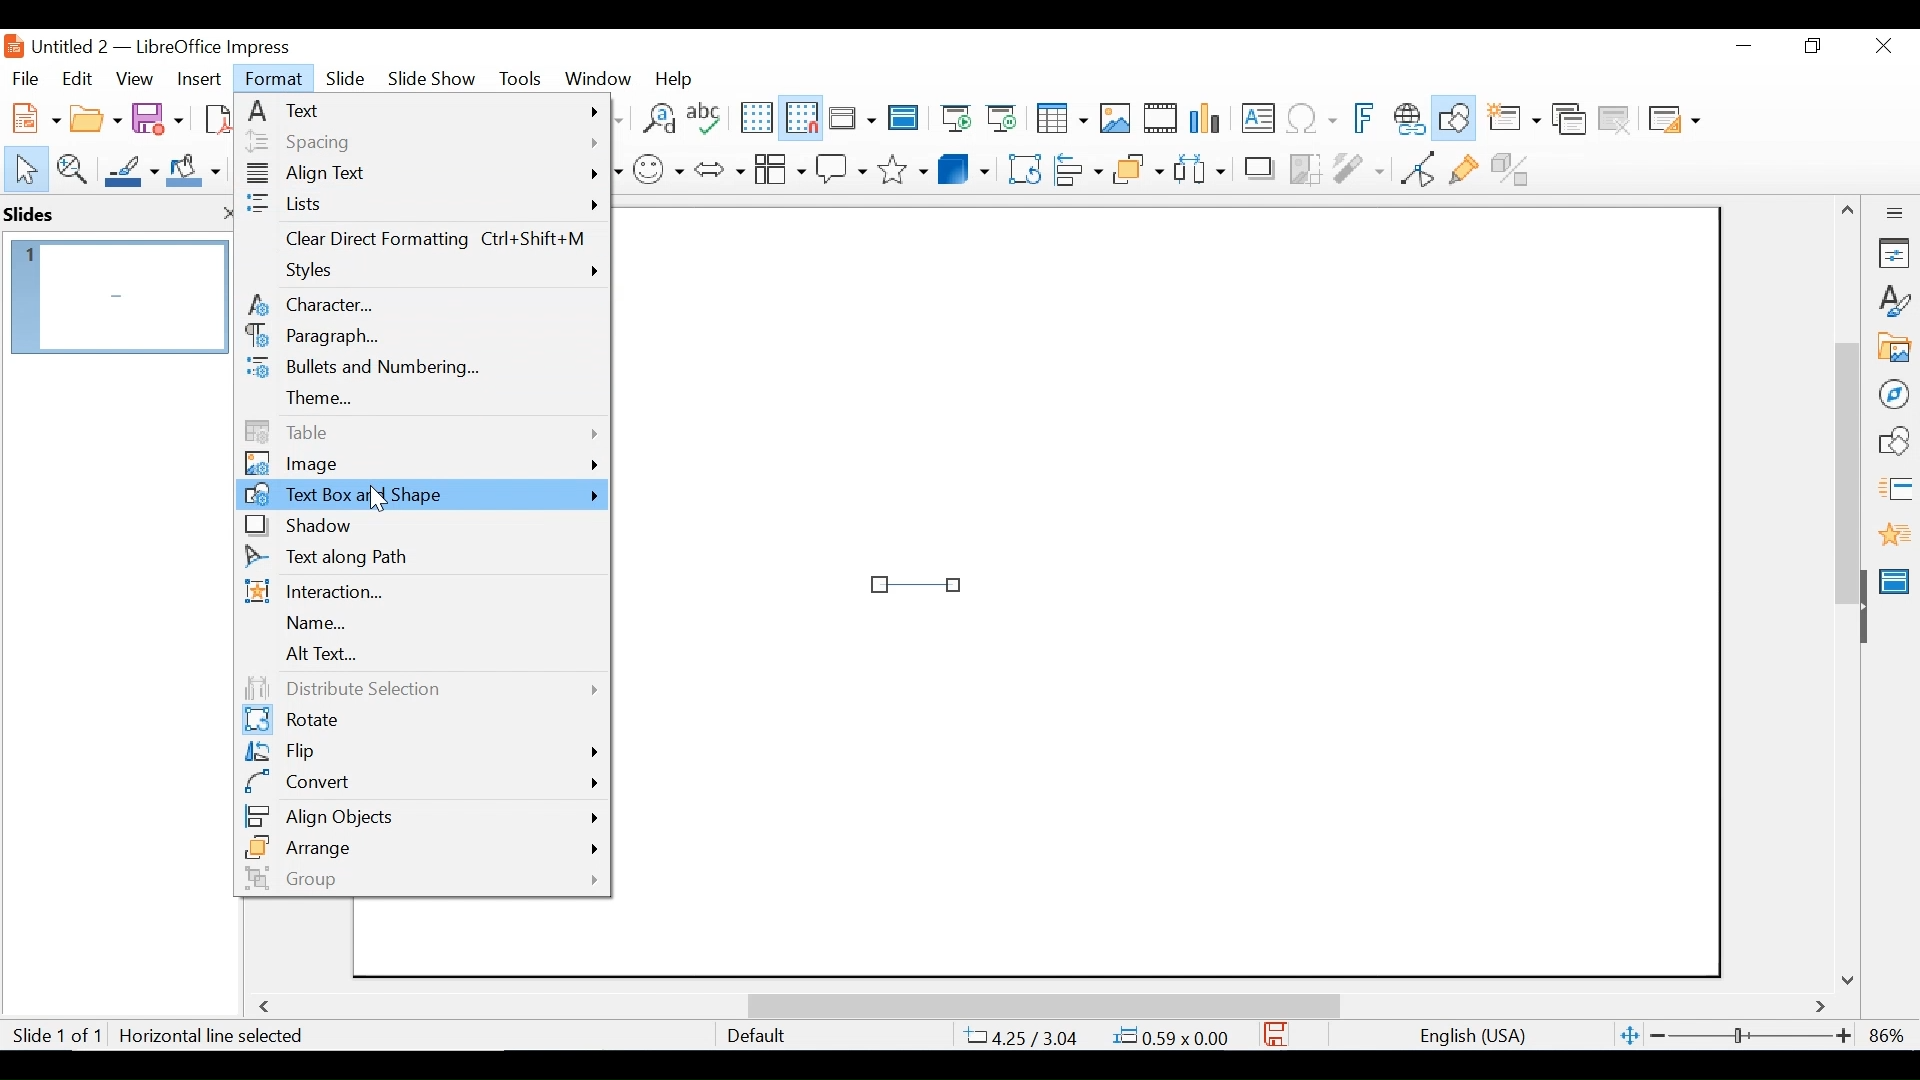 The image size is (1920, 1080). I want to click on Align Objects, so click(421, 813).